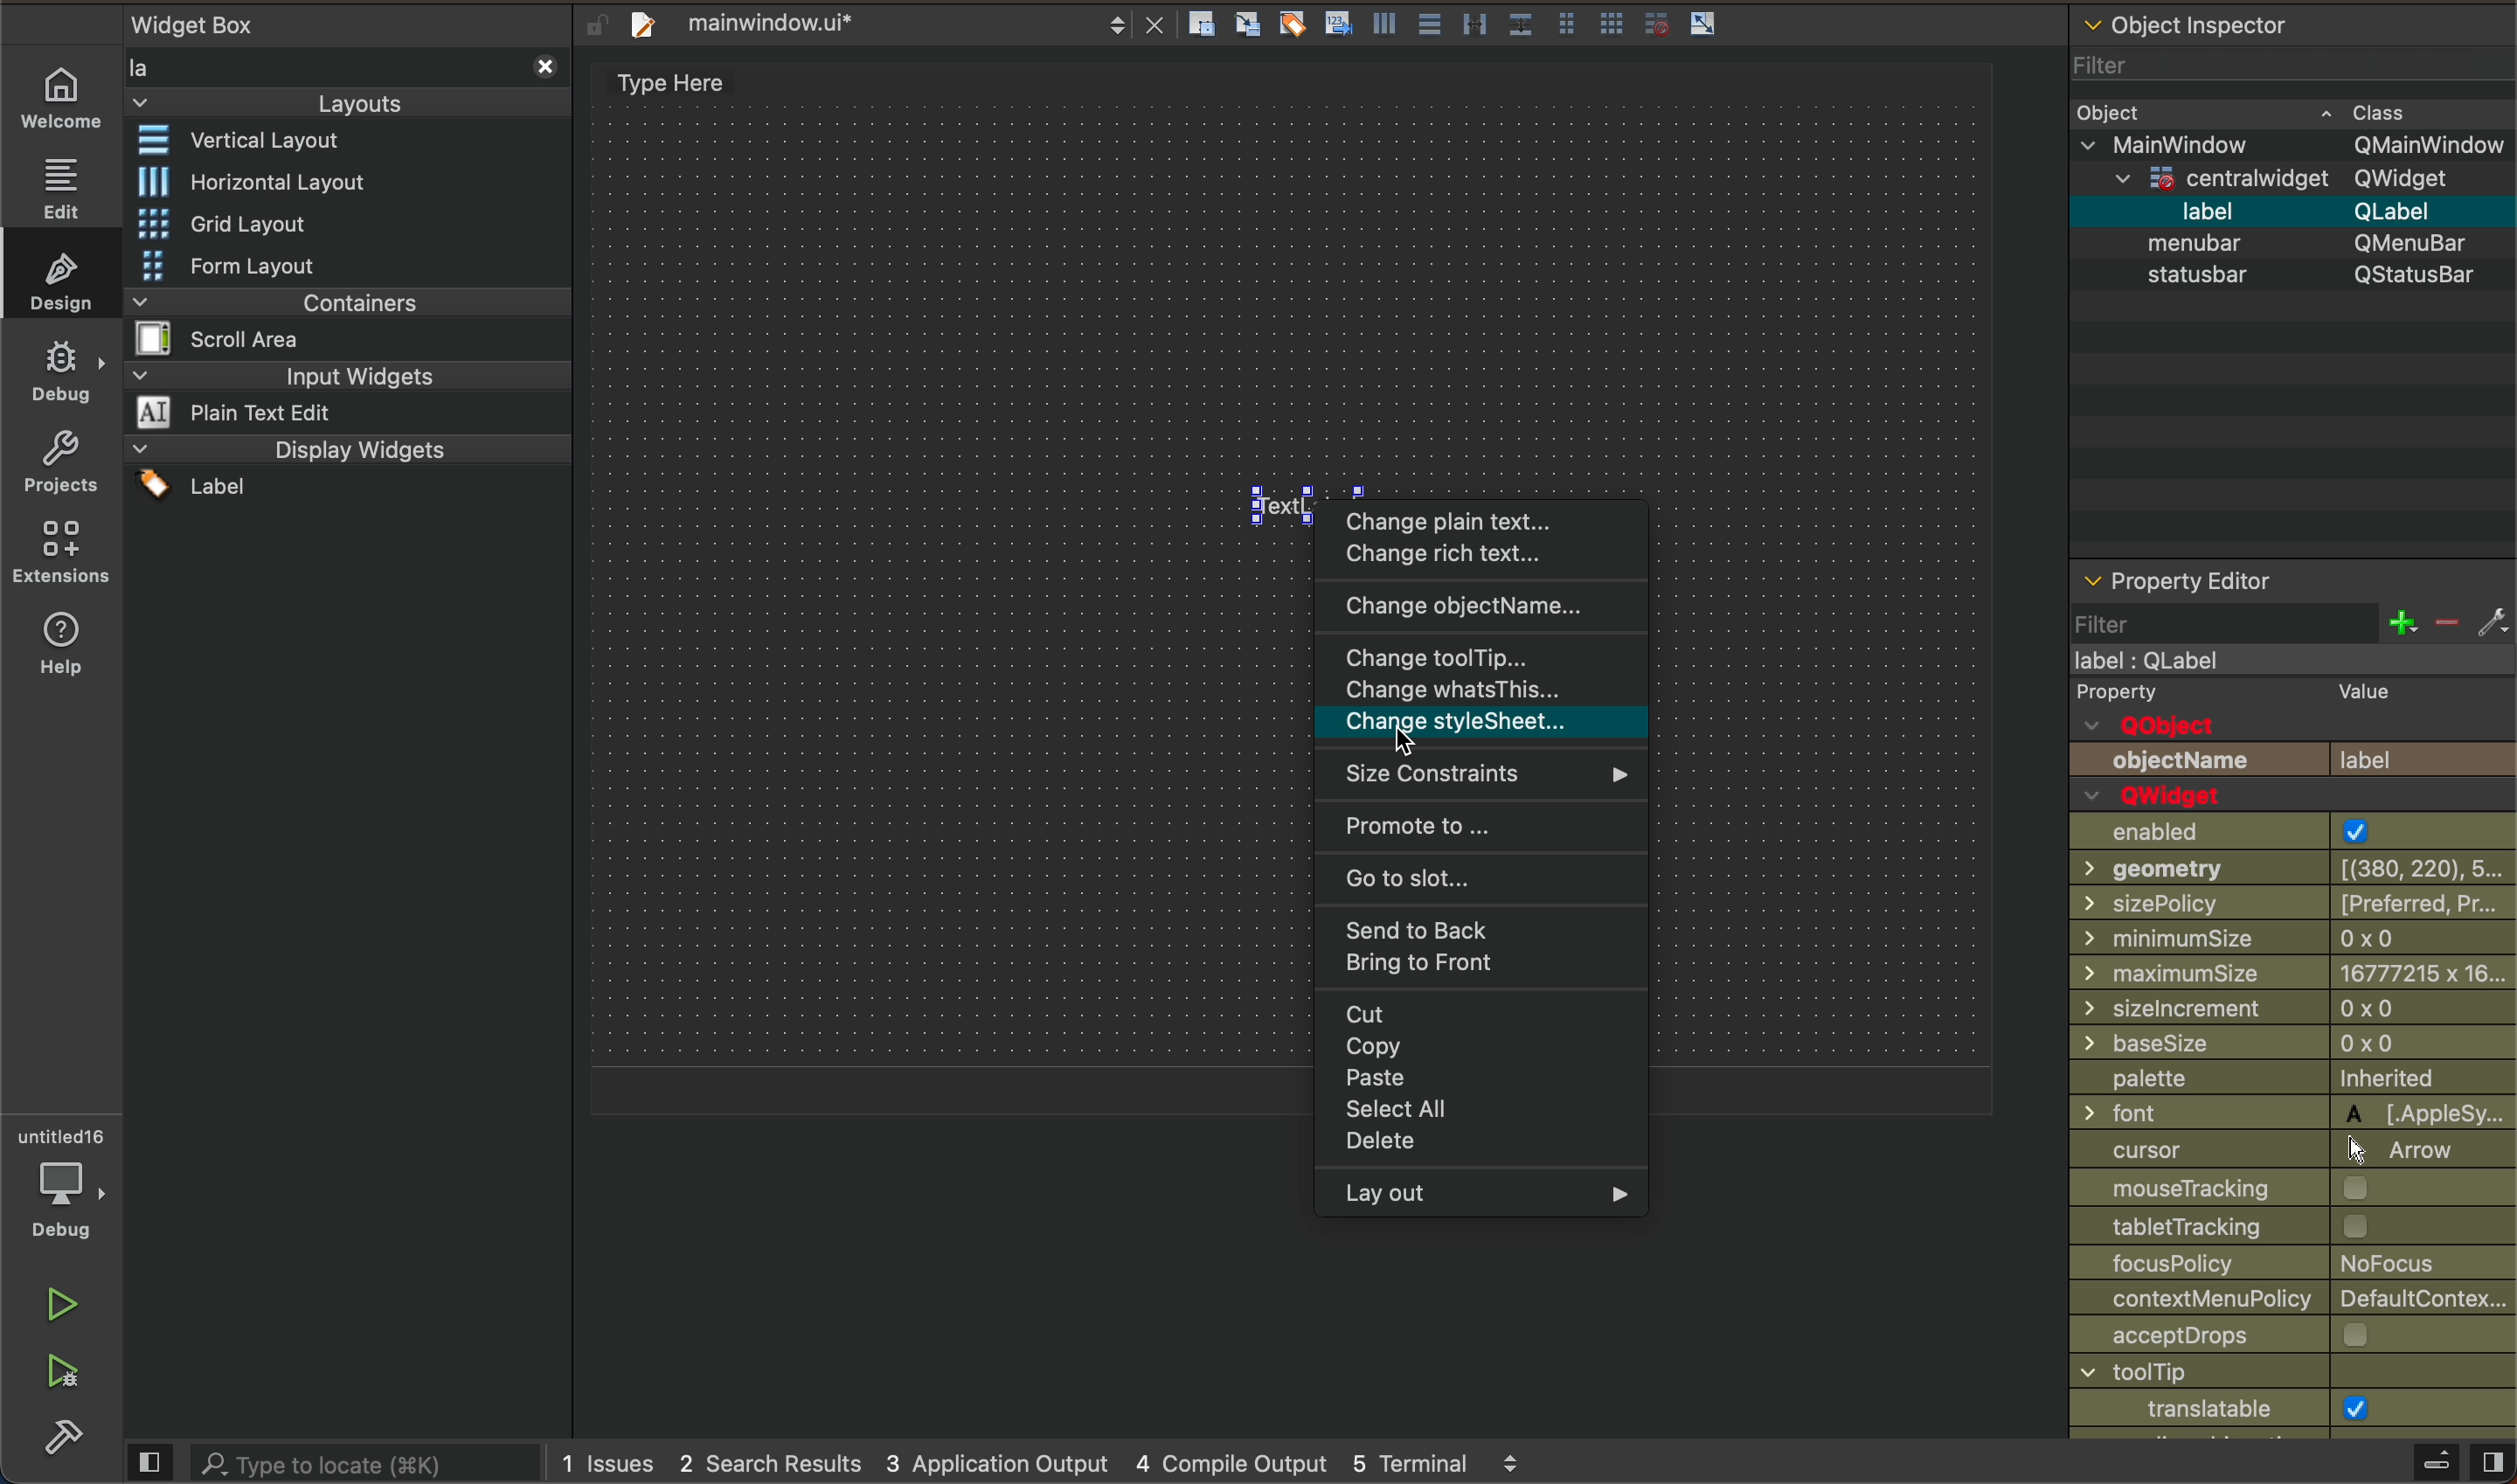 The image size is (2517, 1484). I want to click on cut, so click(1480, 1014).